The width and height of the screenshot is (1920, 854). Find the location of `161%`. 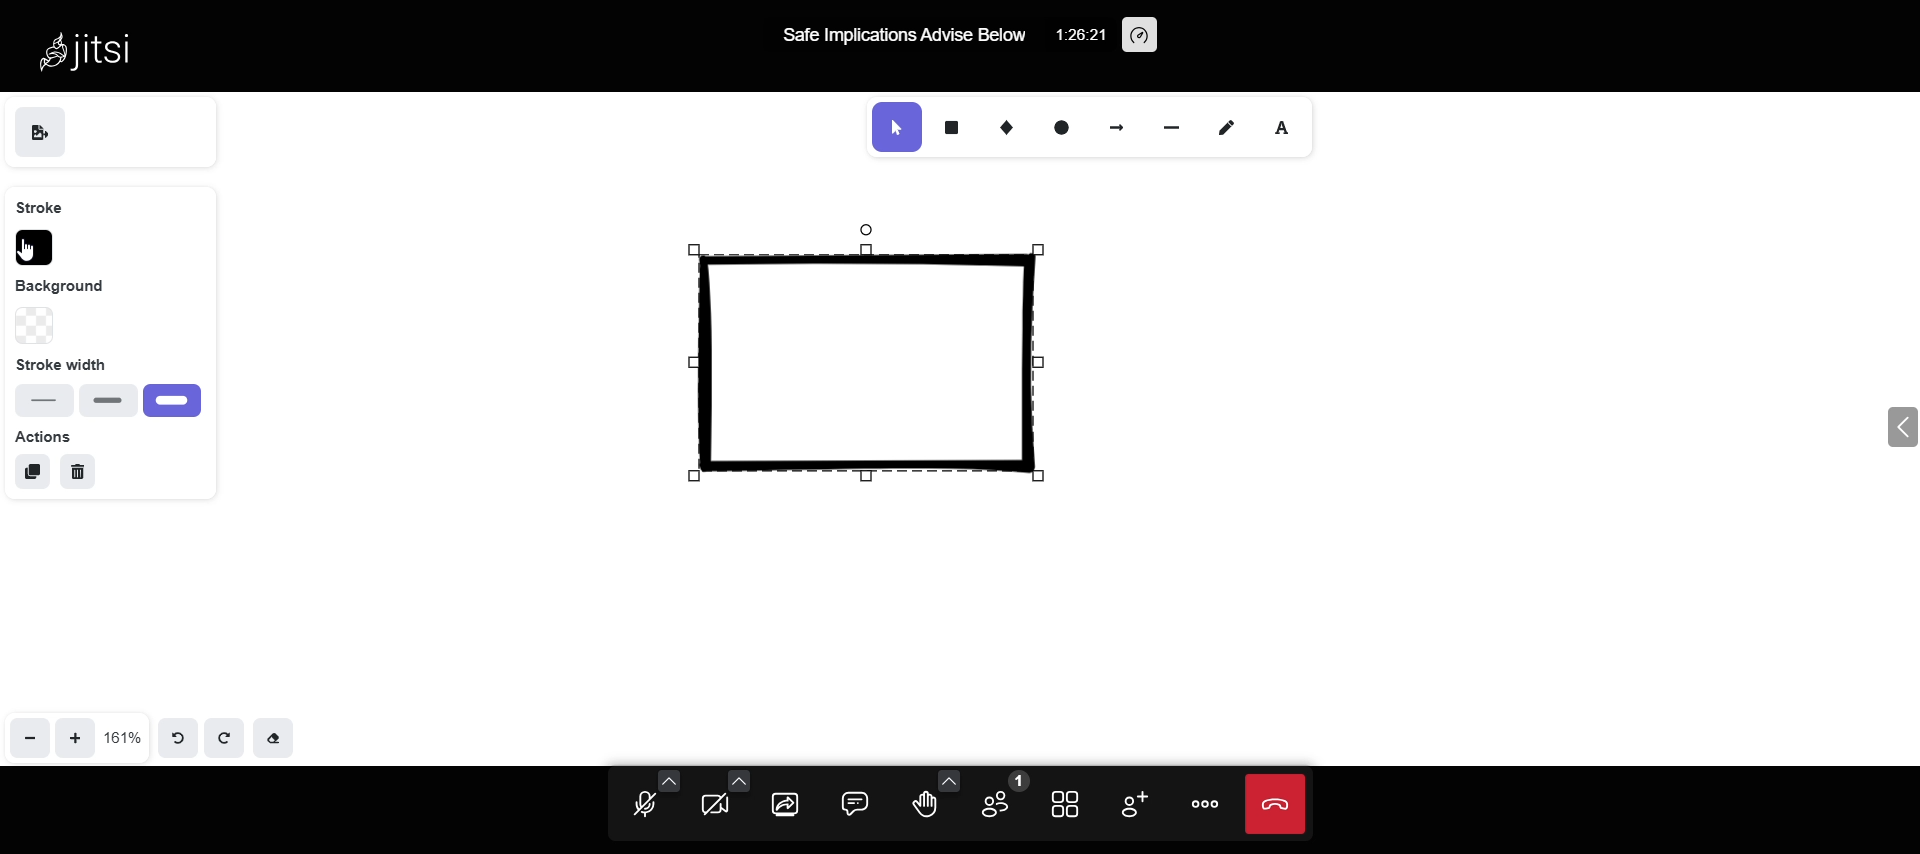

161% is located at coordinates (122, 734).